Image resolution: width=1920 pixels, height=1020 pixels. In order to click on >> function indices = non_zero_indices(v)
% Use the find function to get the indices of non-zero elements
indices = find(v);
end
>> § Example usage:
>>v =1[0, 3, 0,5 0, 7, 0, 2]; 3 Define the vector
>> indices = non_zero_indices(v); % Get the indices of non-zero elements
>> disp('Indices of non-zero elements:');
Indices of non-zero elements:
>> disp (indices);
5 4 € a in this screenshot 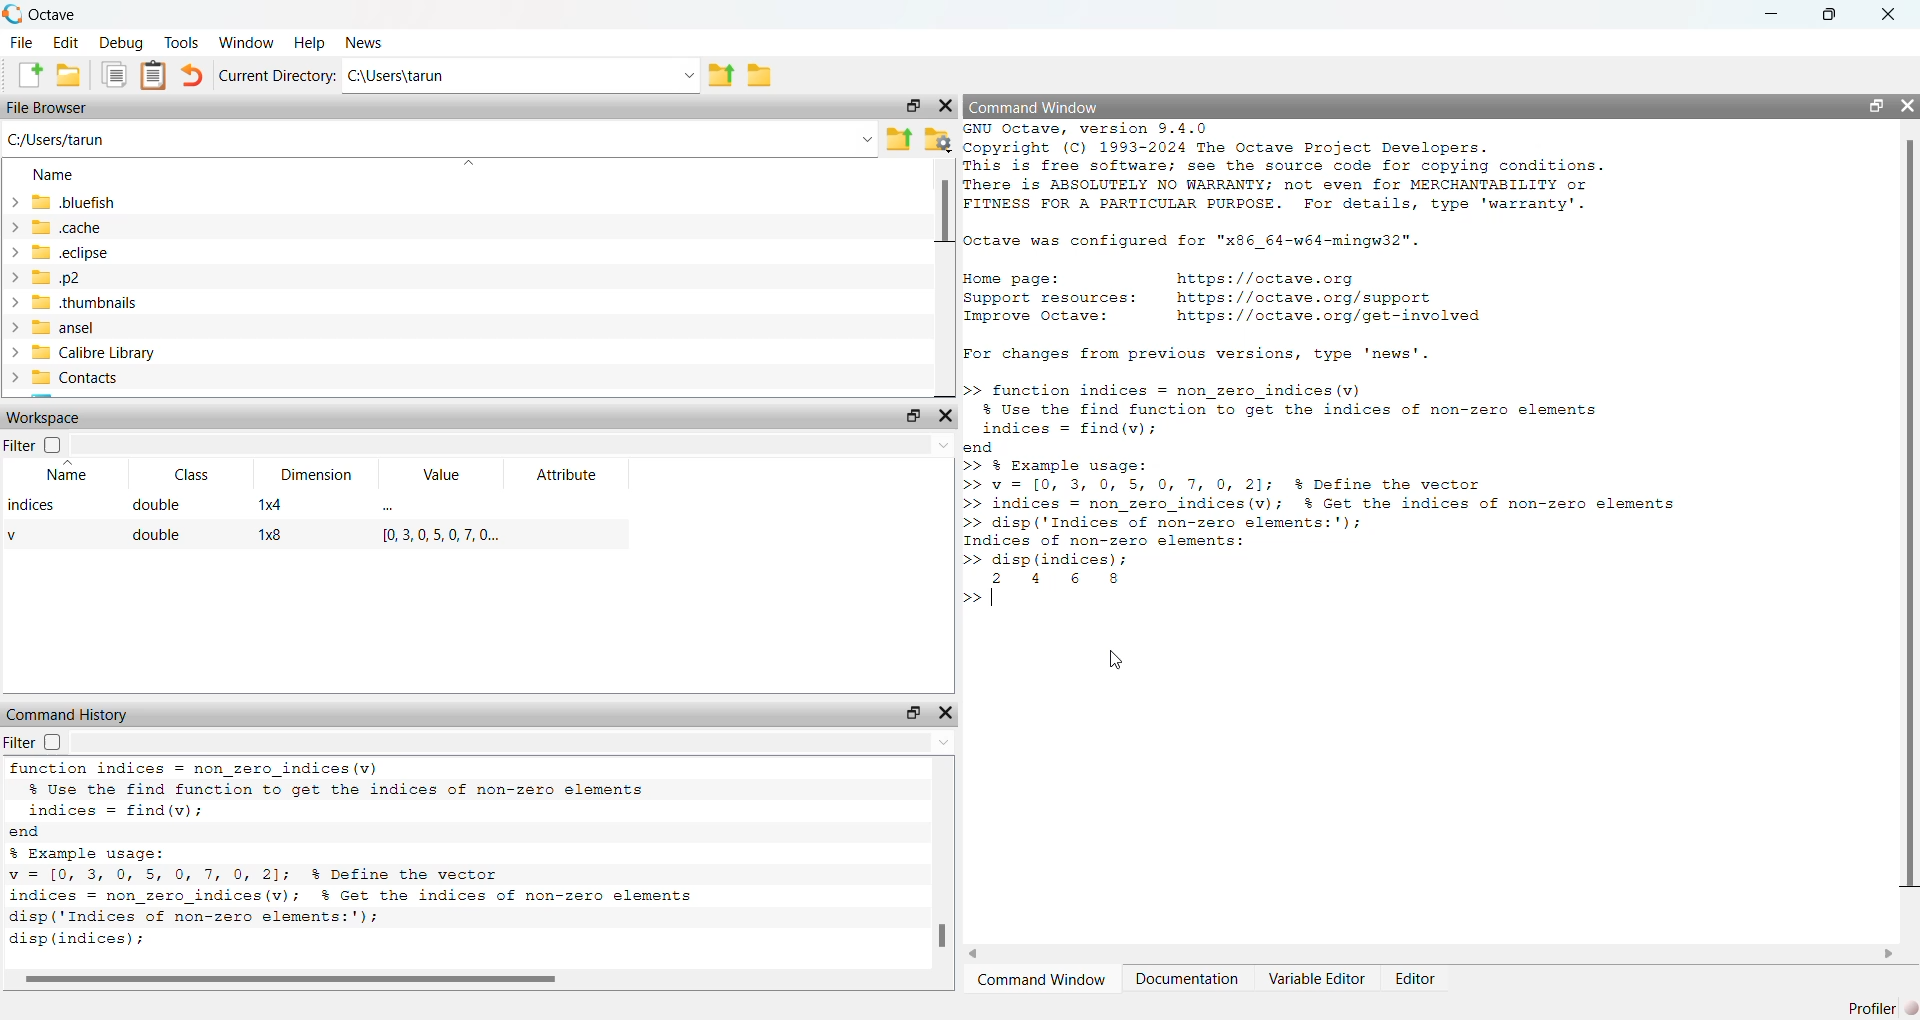, I will do `click(1345, 476)`.